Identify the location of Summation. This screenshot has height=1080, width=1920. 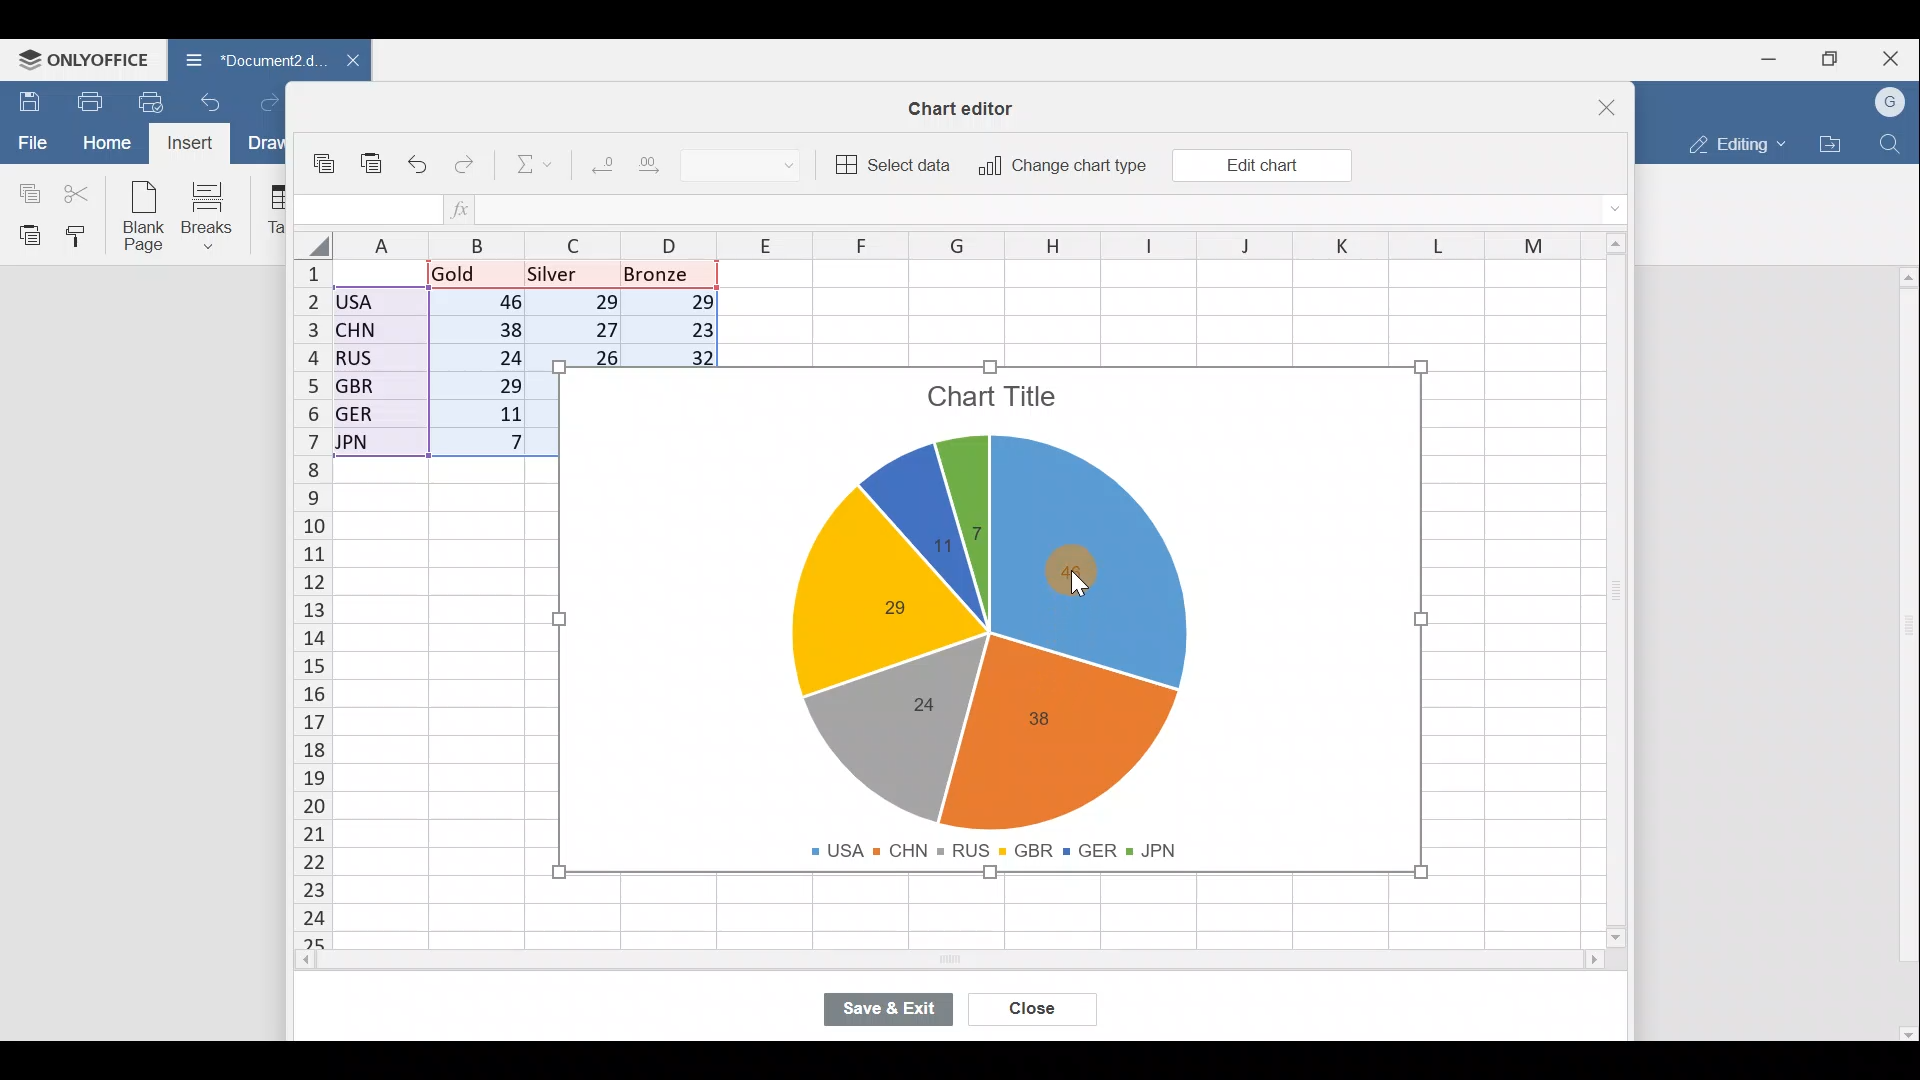
(536, 161).